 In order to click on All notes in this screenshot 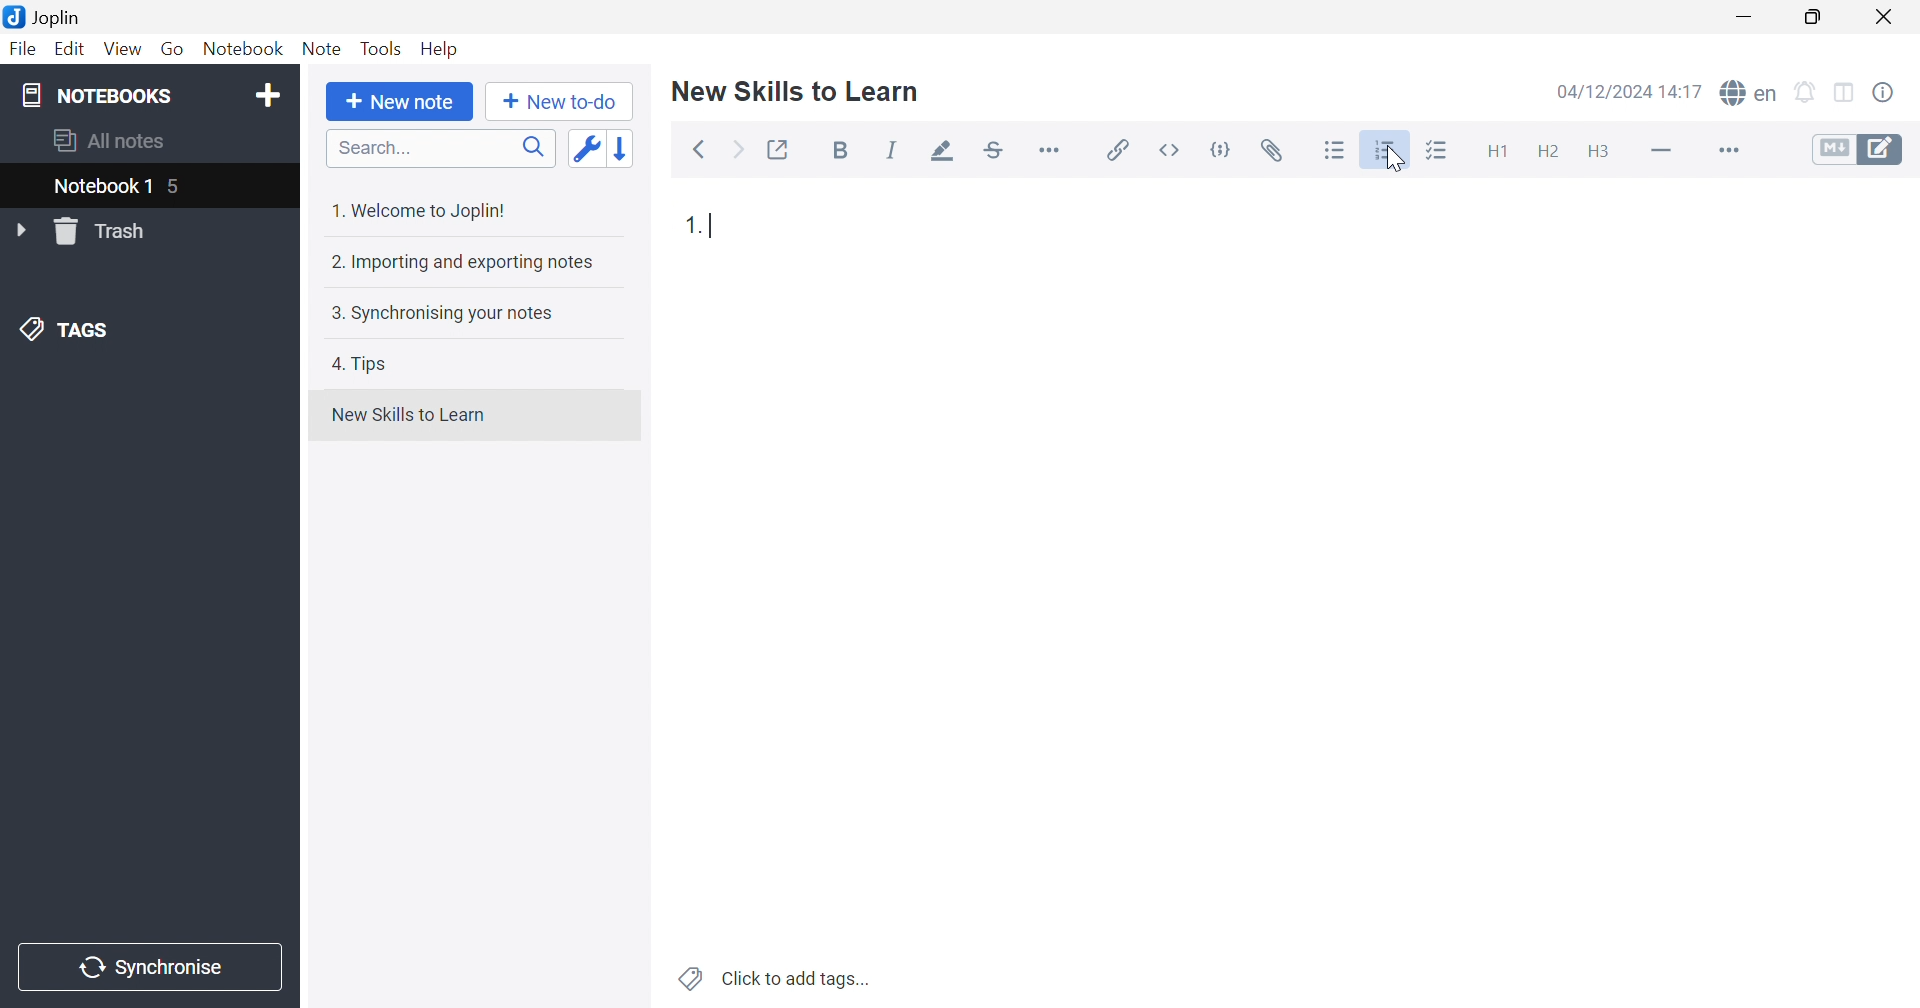, I will do `click(111, 138)`.